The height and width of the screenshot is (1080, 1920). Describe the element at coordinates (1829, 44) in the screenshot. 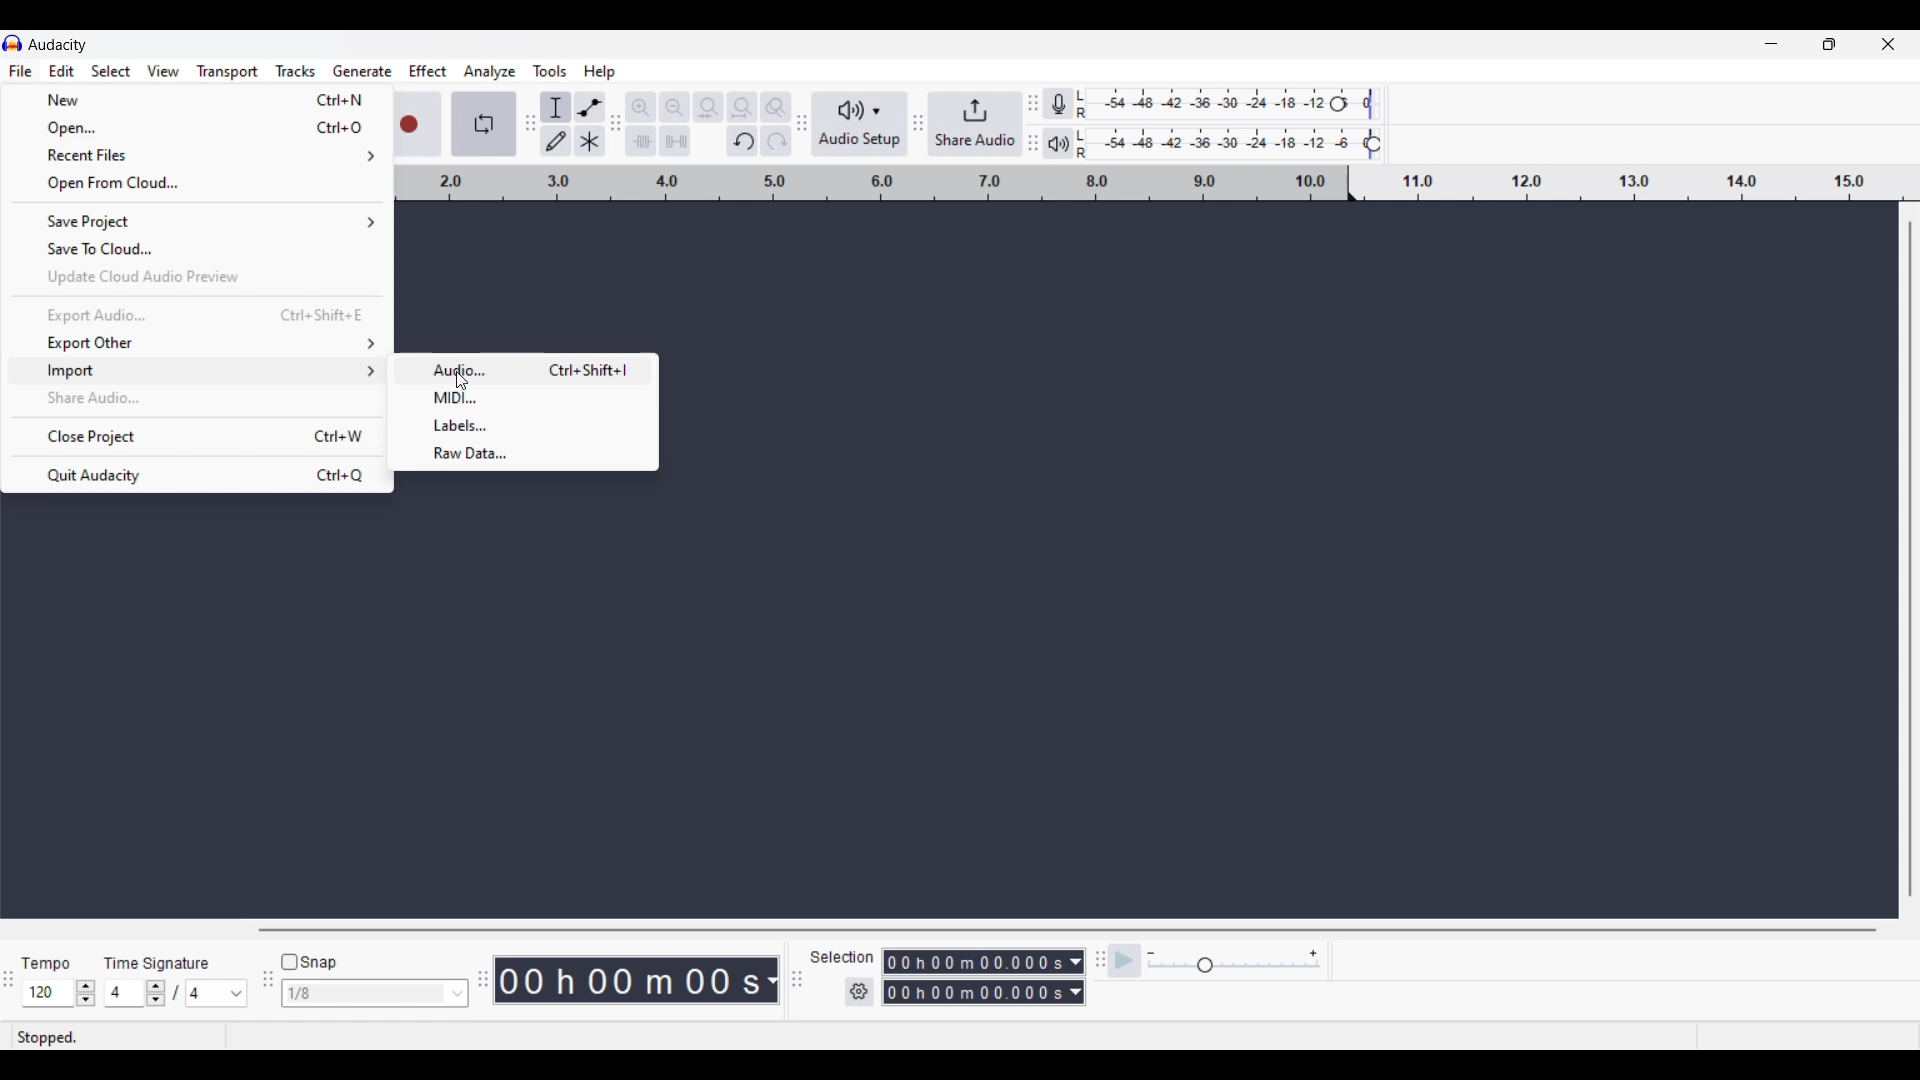

I see `Show interface in a smaller tab` at that location.